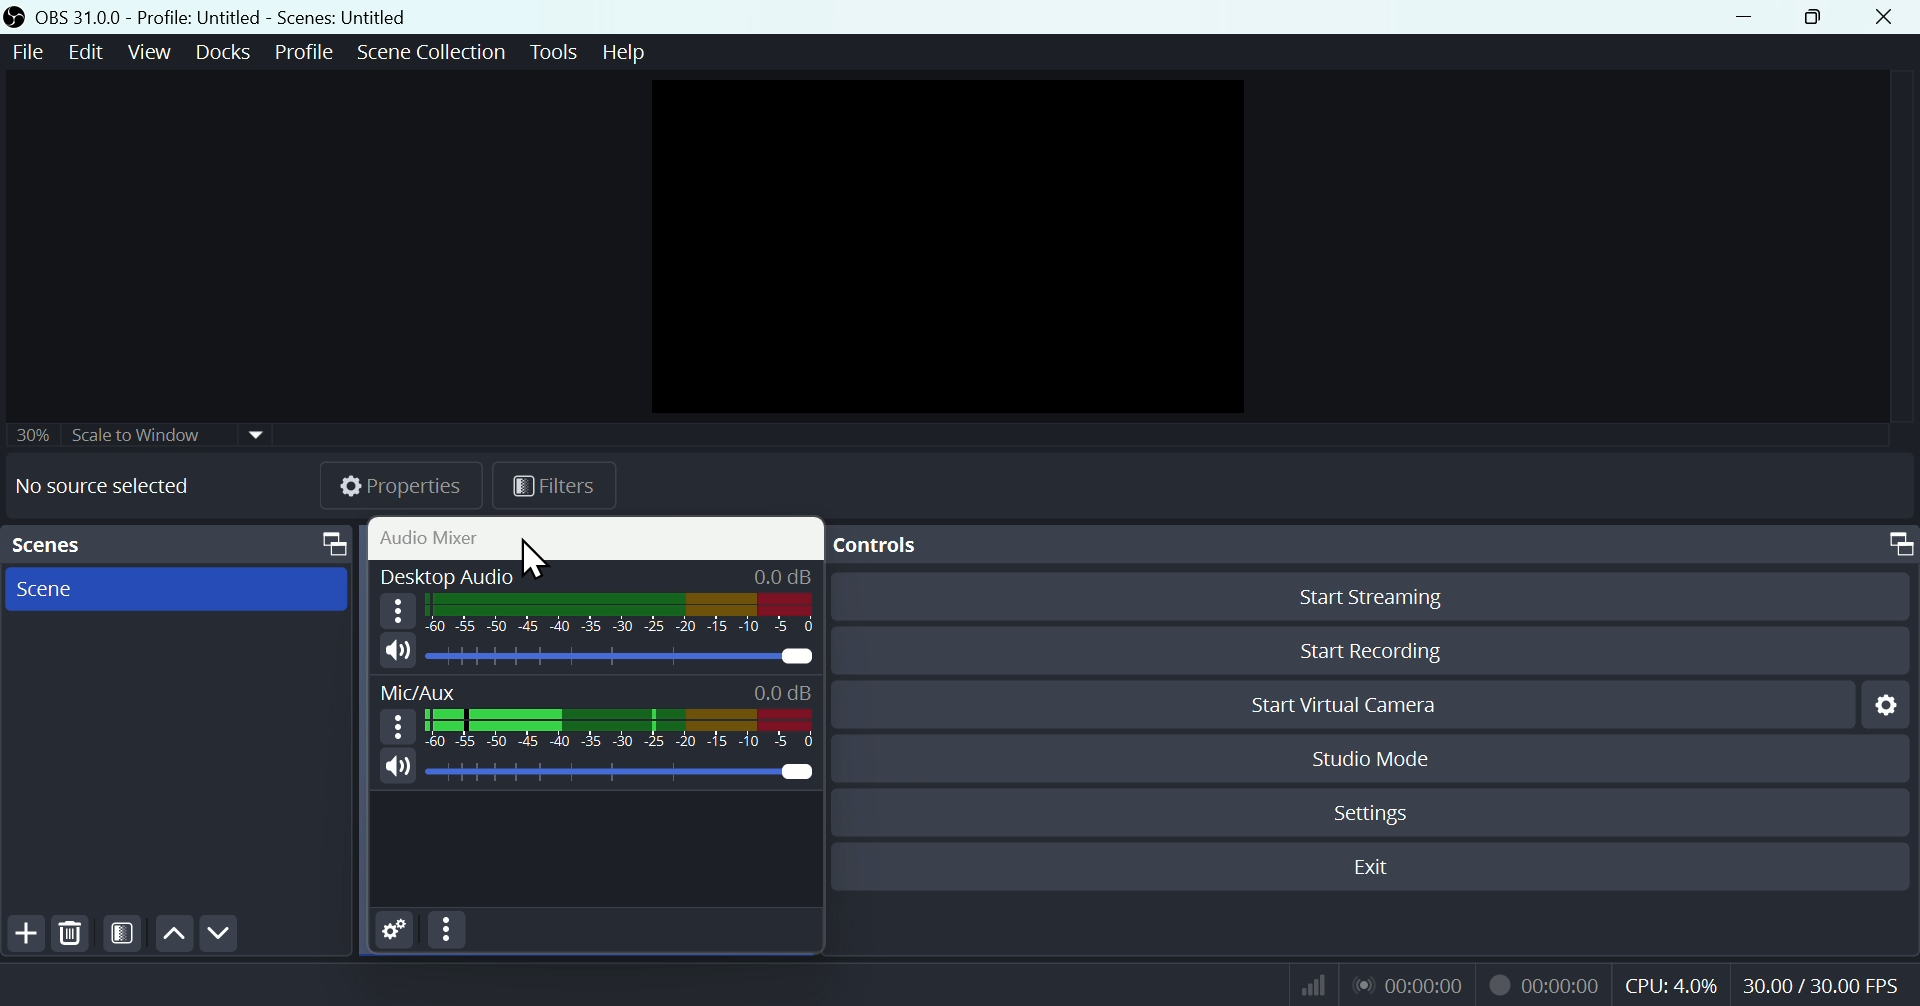 The image size is (1920, 1006). Describe the element at coordinates (1372, 866) in the screenshot. I see `Exit` at that location.